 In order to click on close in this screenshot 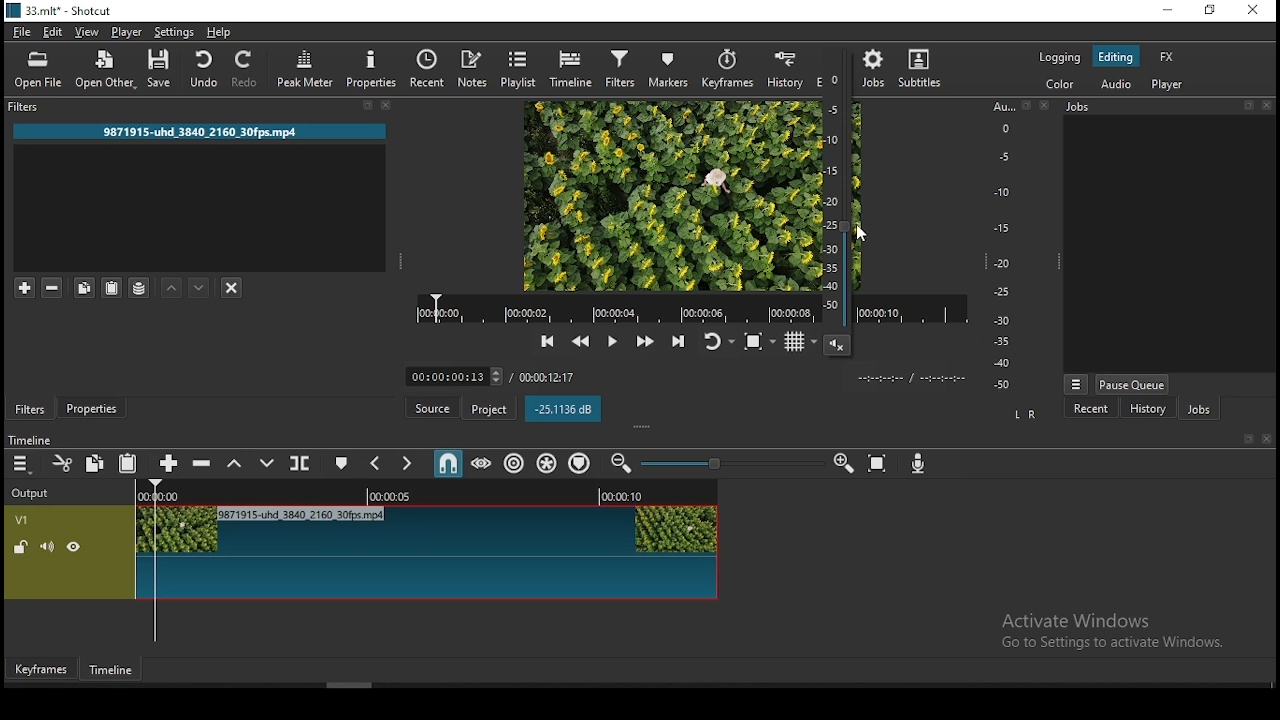, I will do `click(1044, 107)`.